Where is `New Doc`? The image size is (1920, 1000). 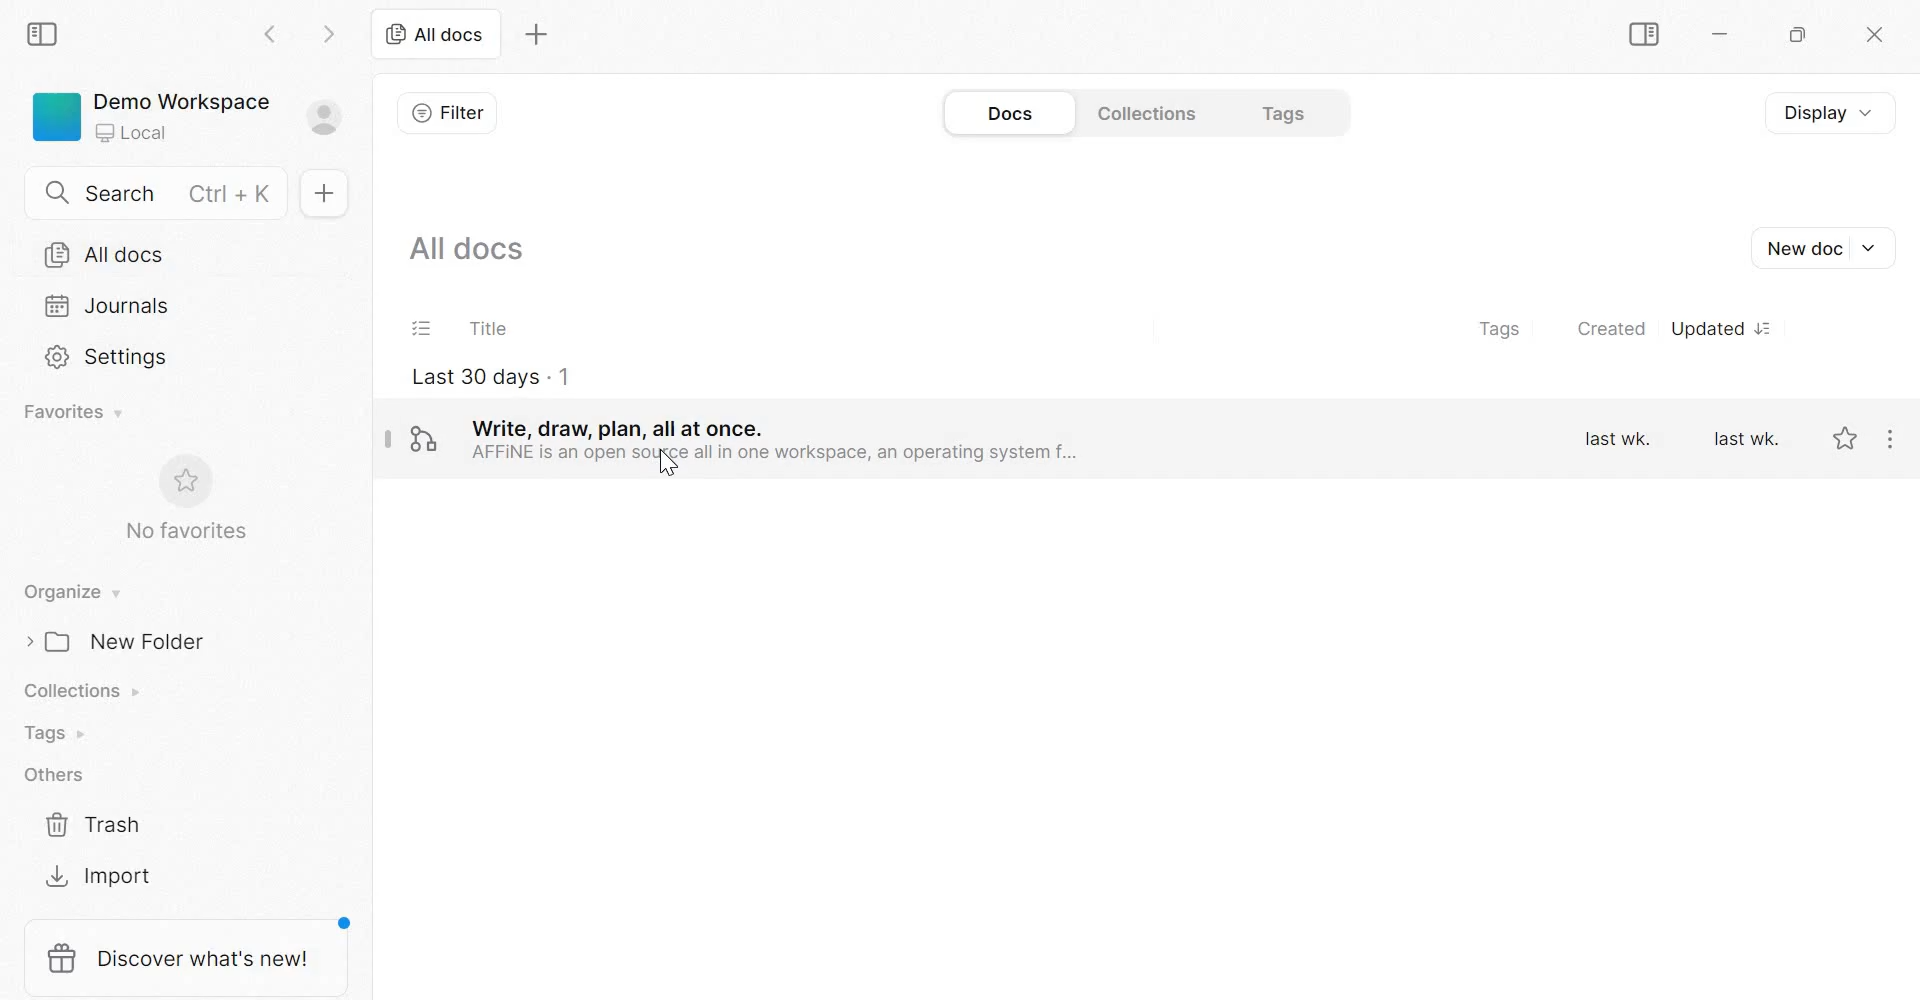 New Doc is located at coordinates (1824, 249).